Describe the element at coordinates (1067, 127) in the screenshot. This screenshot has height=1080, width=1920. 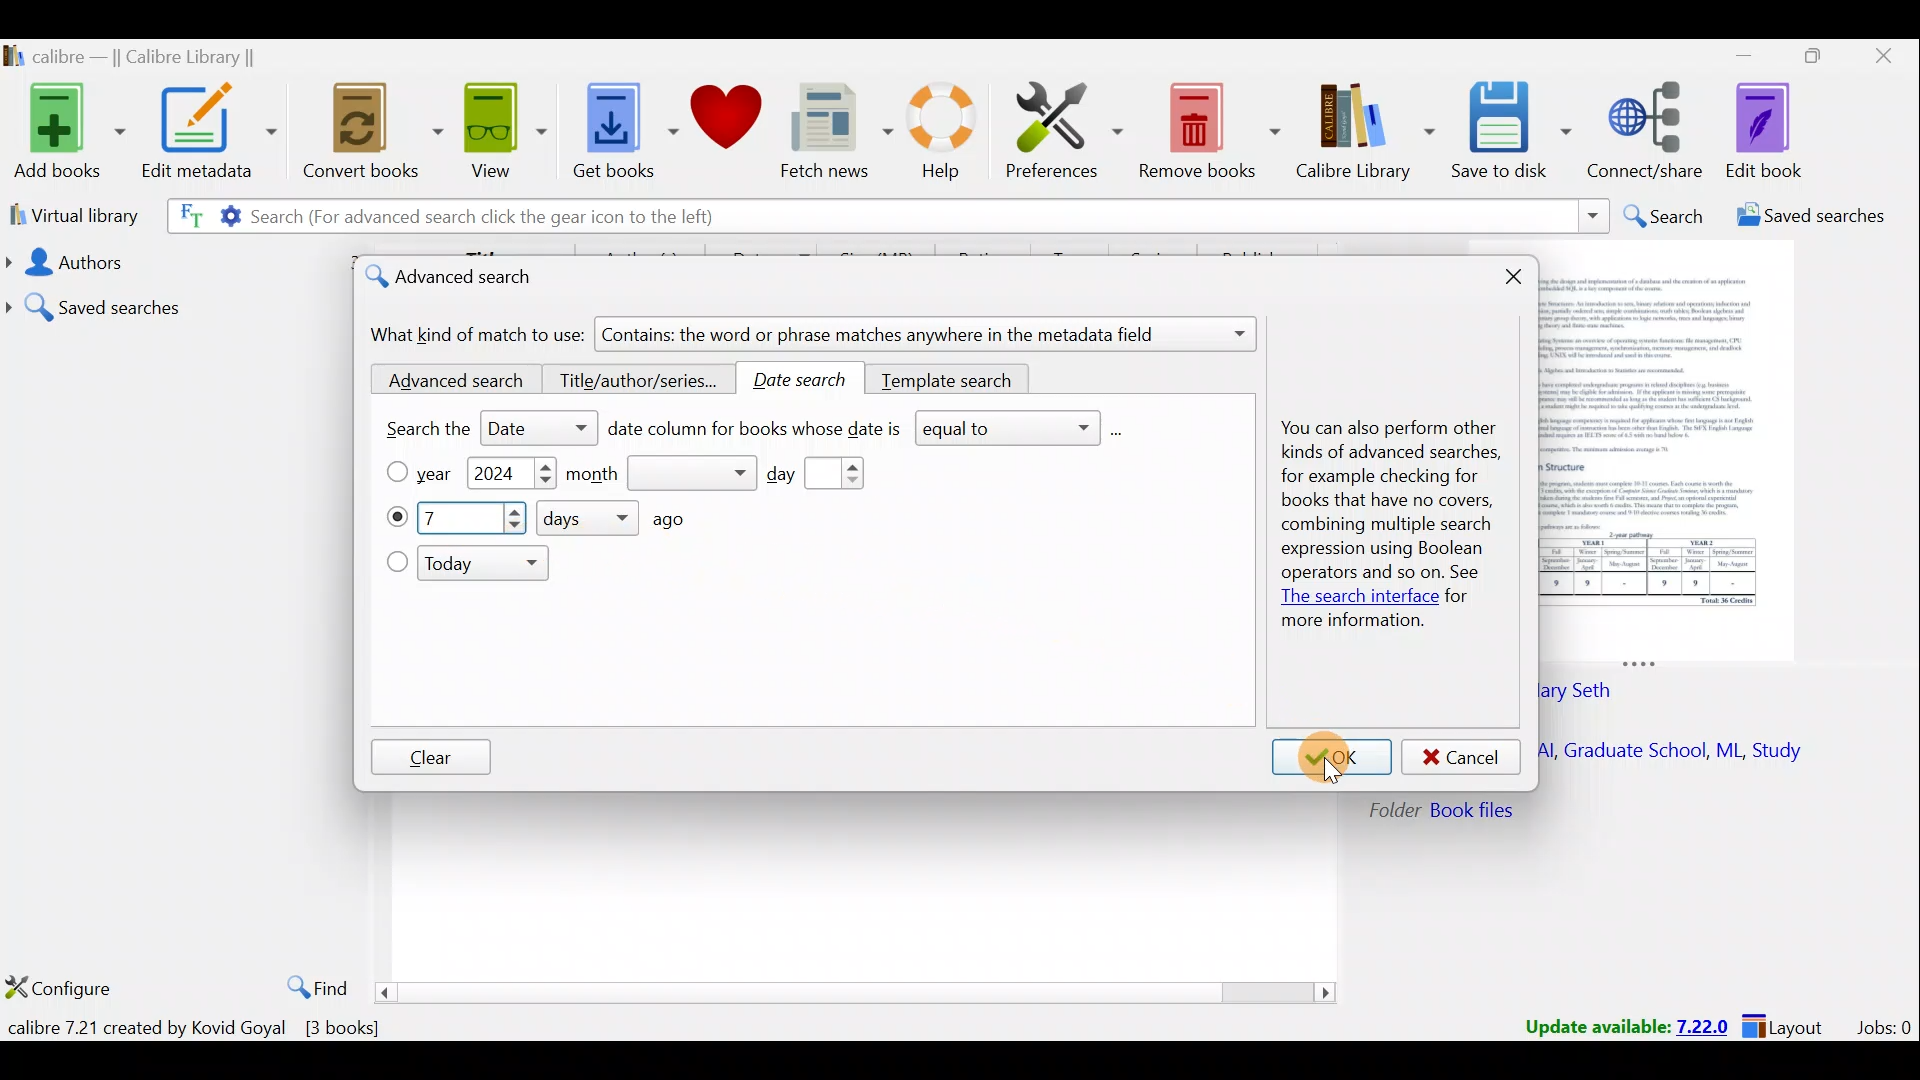
I see `Preferences` at that location.